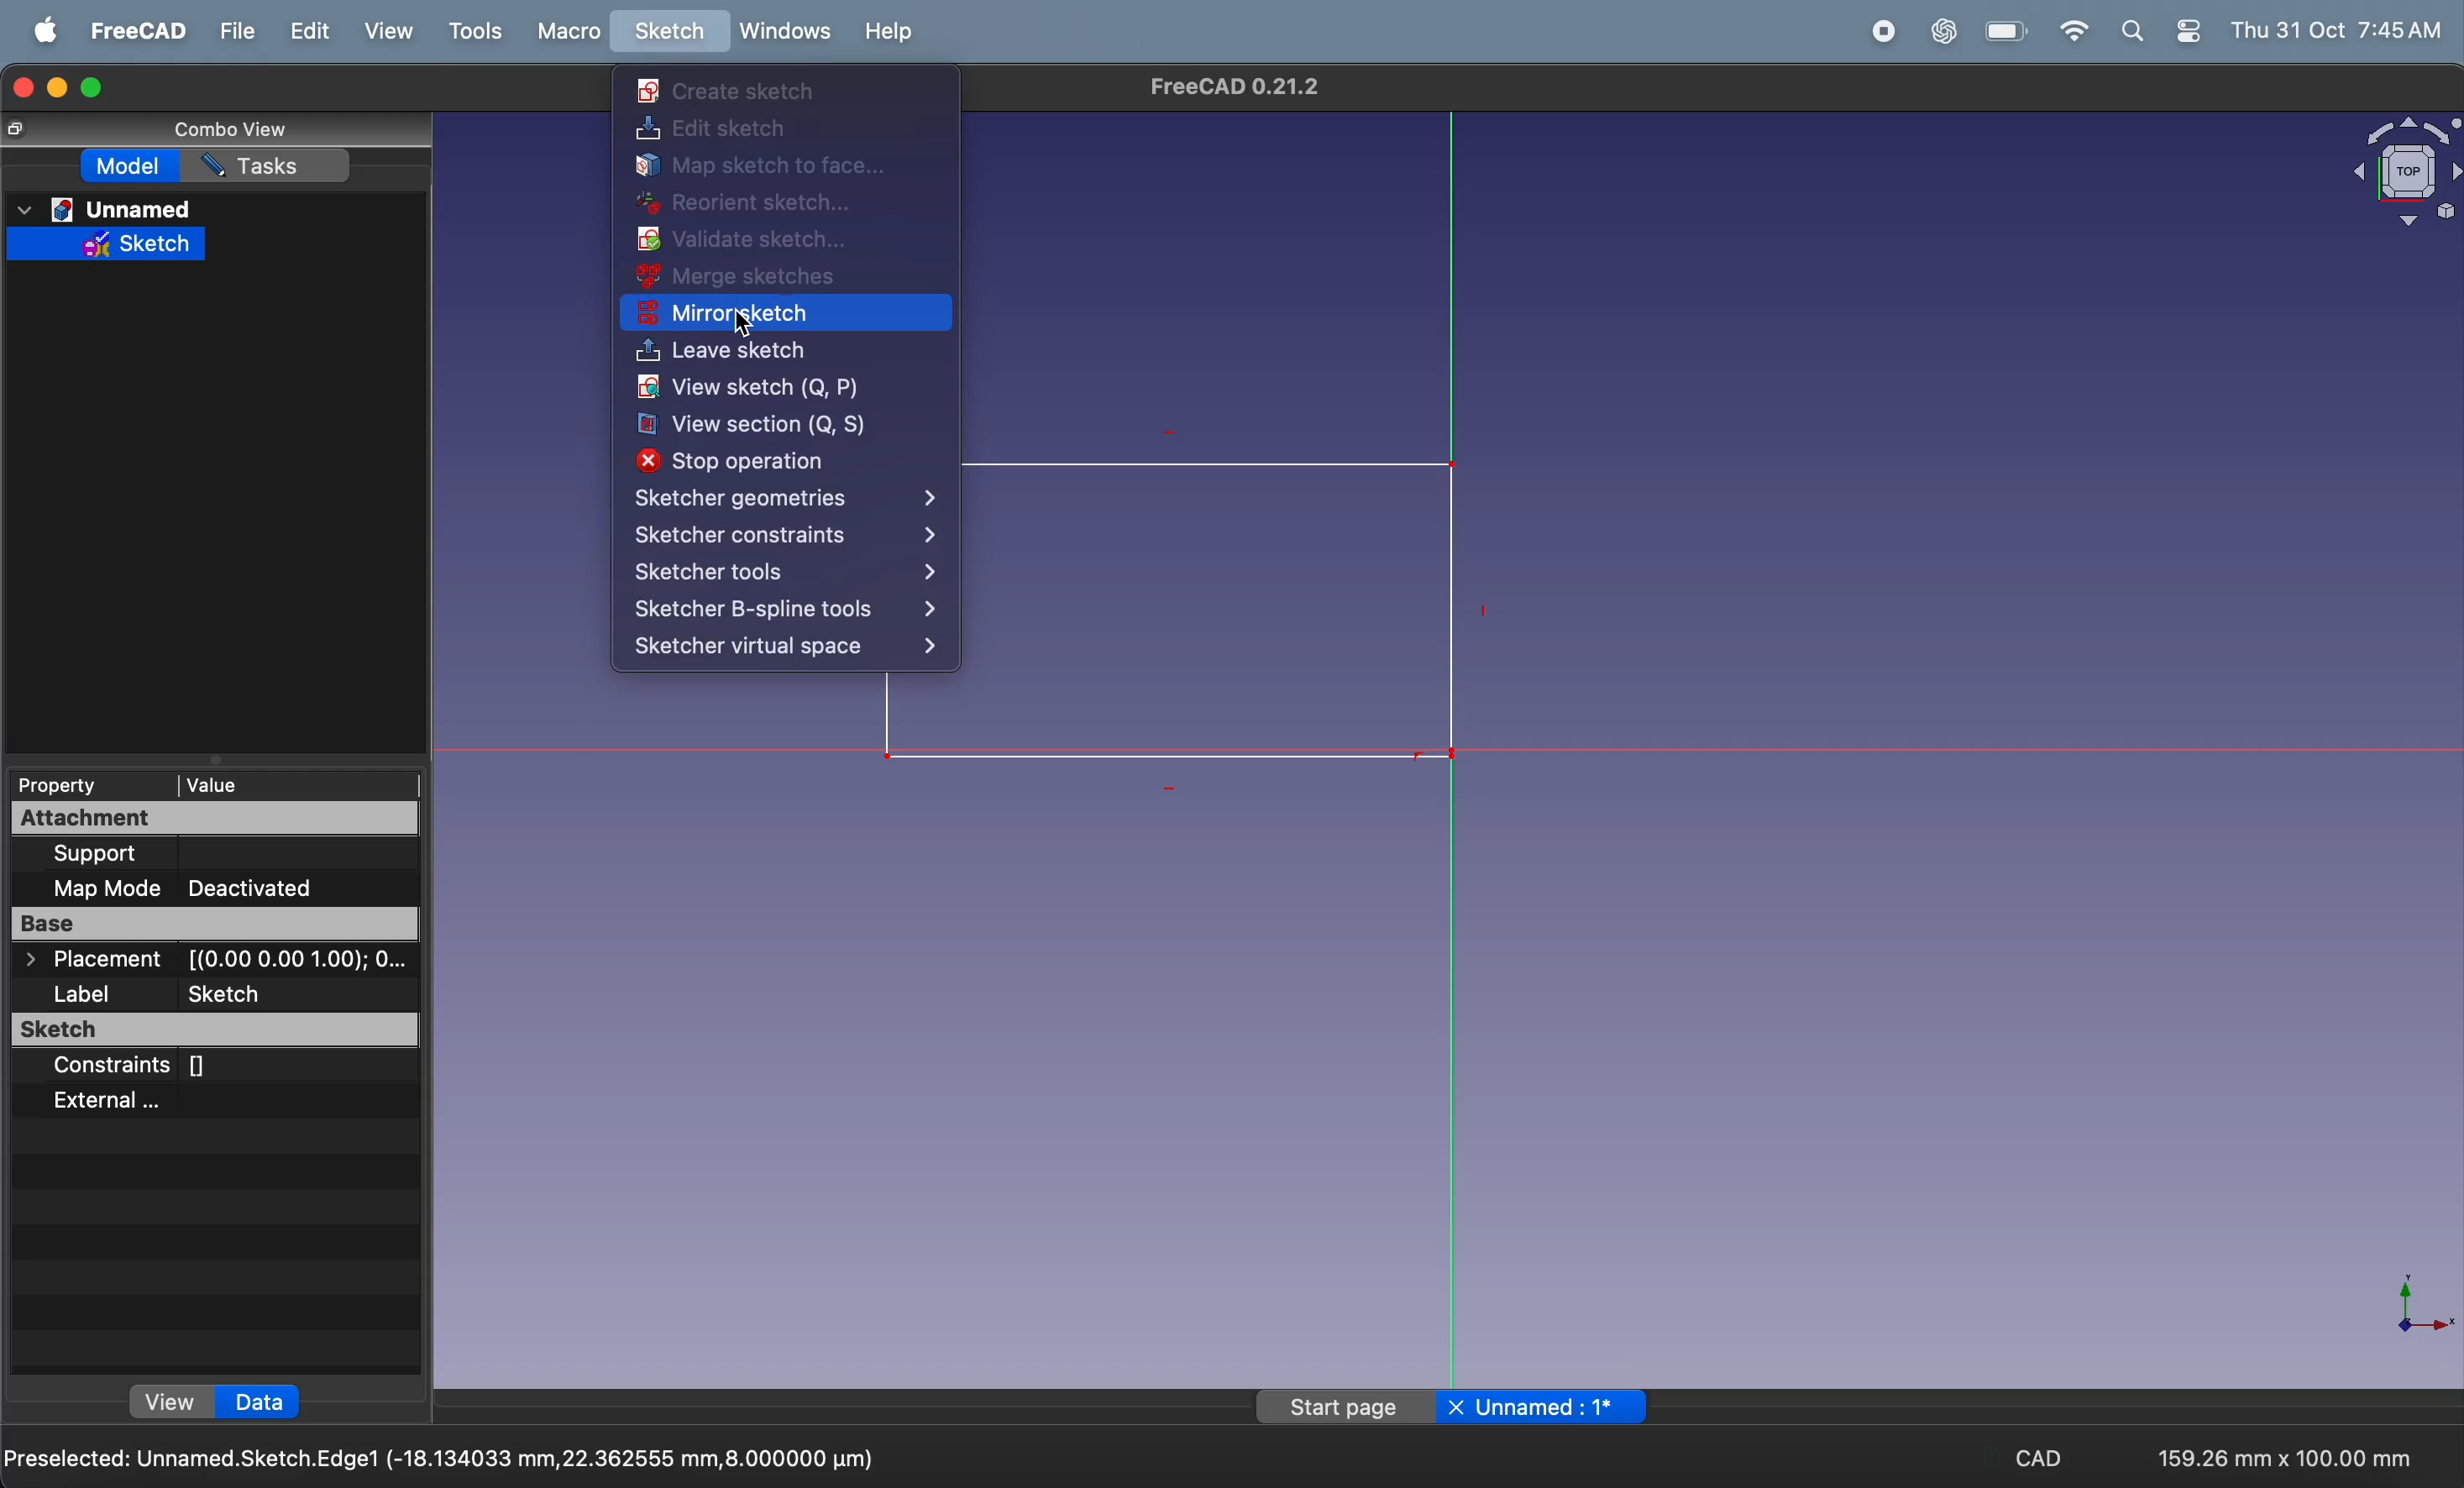 This screenshot has width=2464, height=1488. I want to click on combo view, so click(230, 128).